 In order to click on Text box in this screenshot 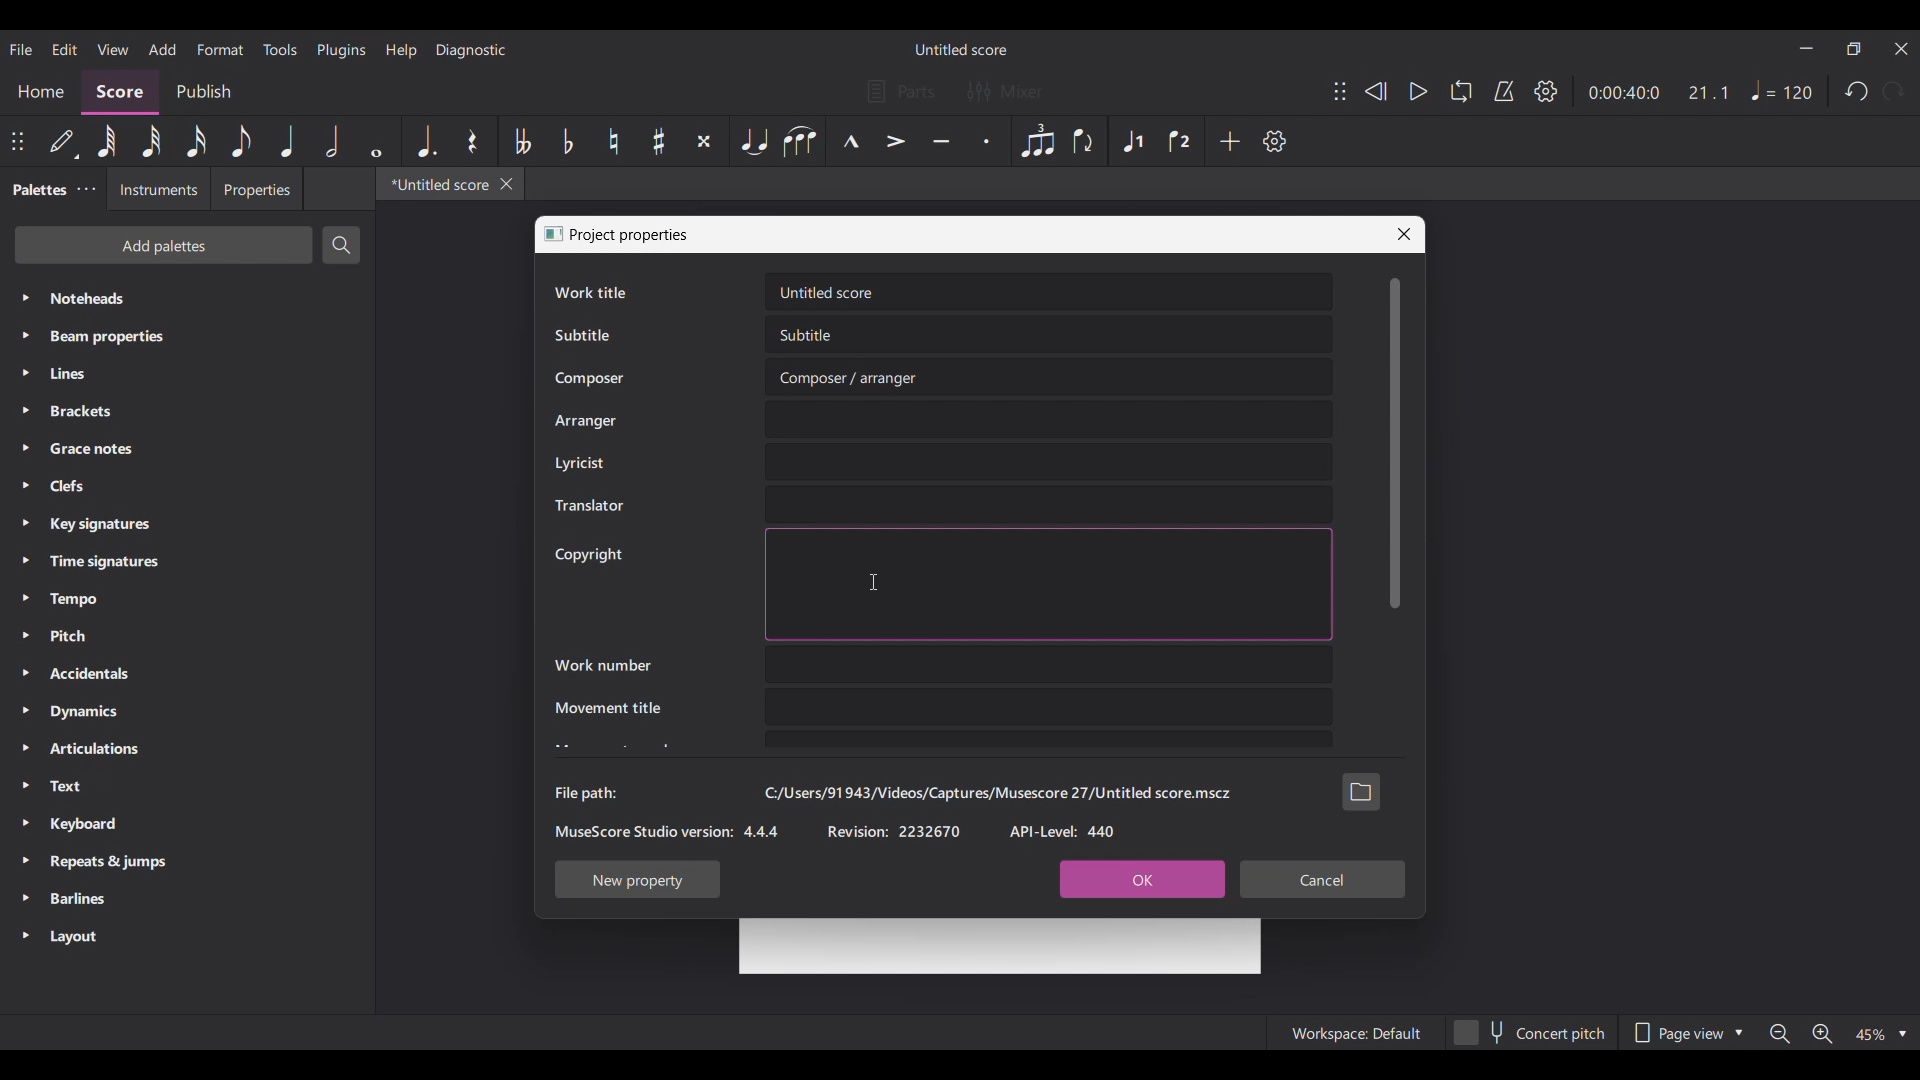, I will do `click(1049, 740)`.